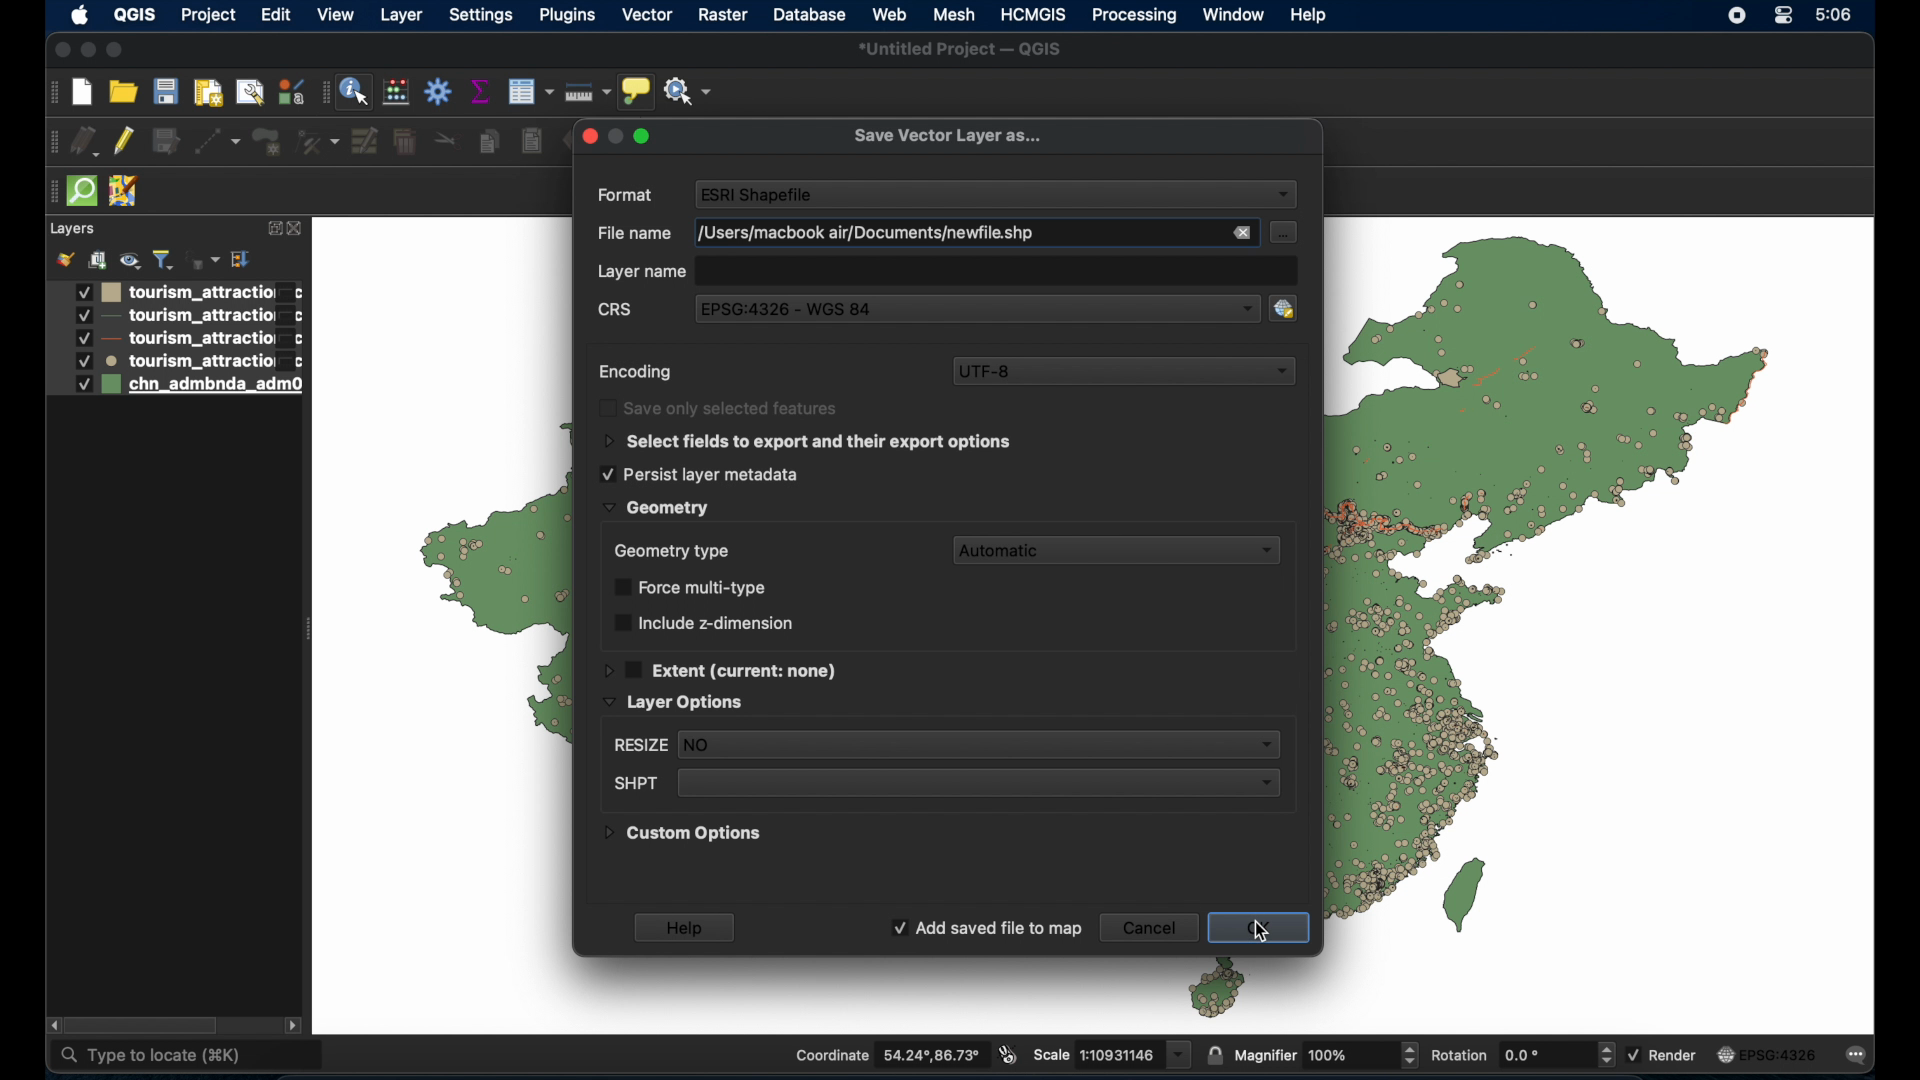 The width and height of the screenshot is (1920, 1080). What do you see at coordinates (1124, 371) in the screenshot?
I see `UTF-8` at bounding box center [1124, 371].